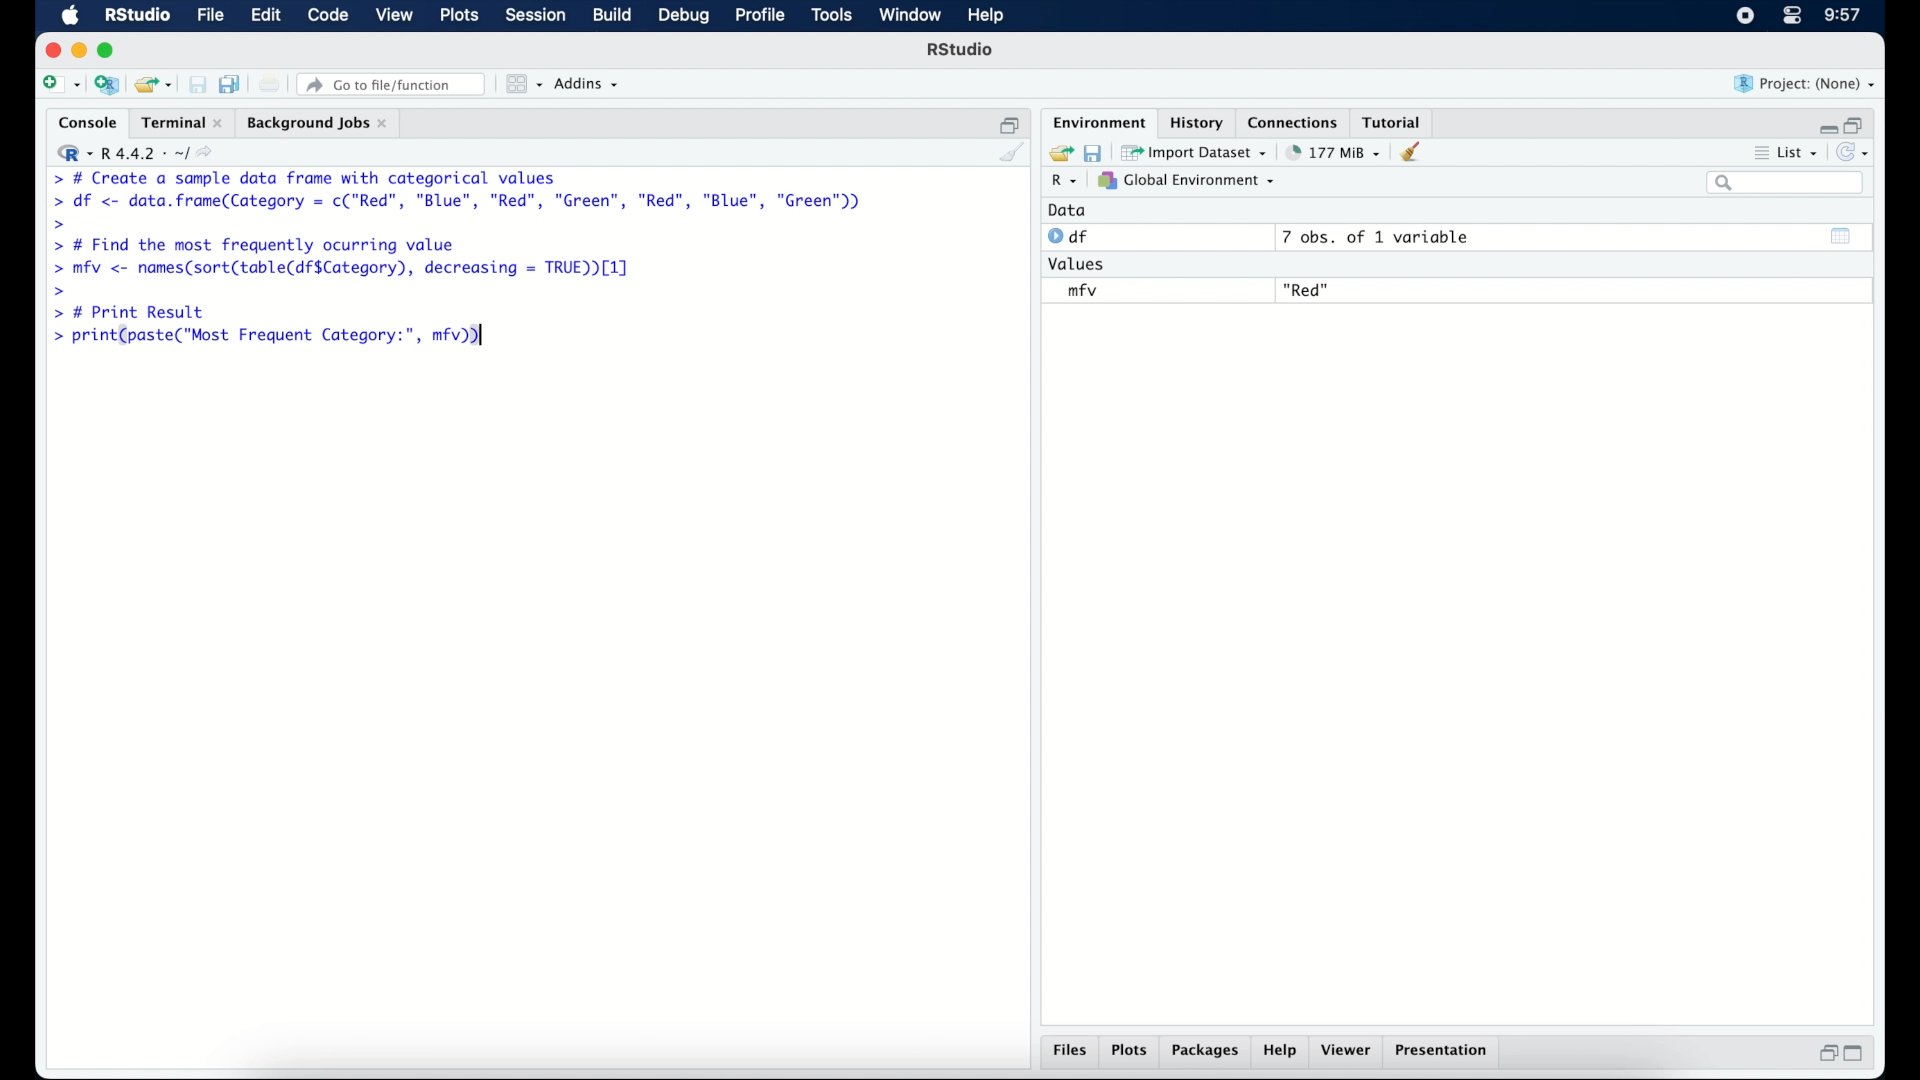 This screenshot has width=1920, height=1080. I want to click on terminal, so click(179, 120).